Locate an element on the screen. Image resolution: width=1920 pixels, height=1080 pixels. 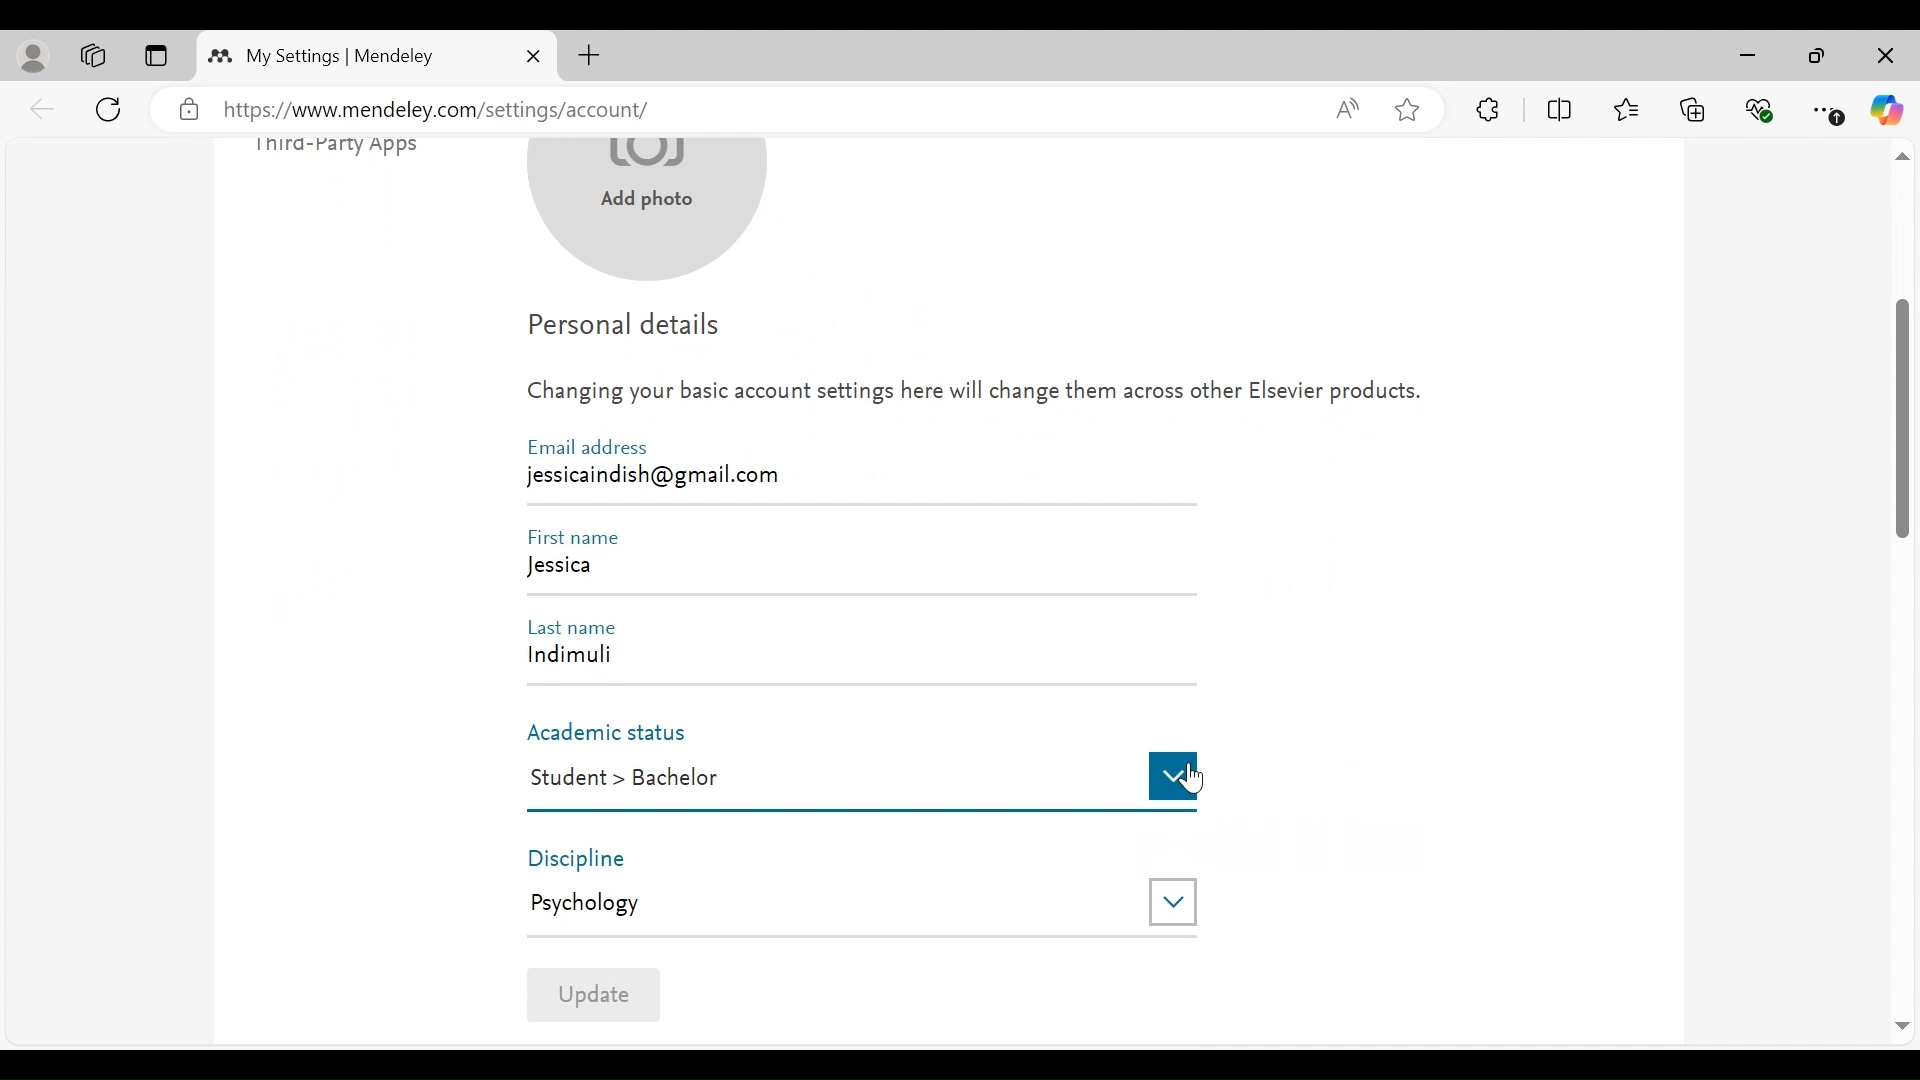
Academic Status is located at coordinates (617, 733).